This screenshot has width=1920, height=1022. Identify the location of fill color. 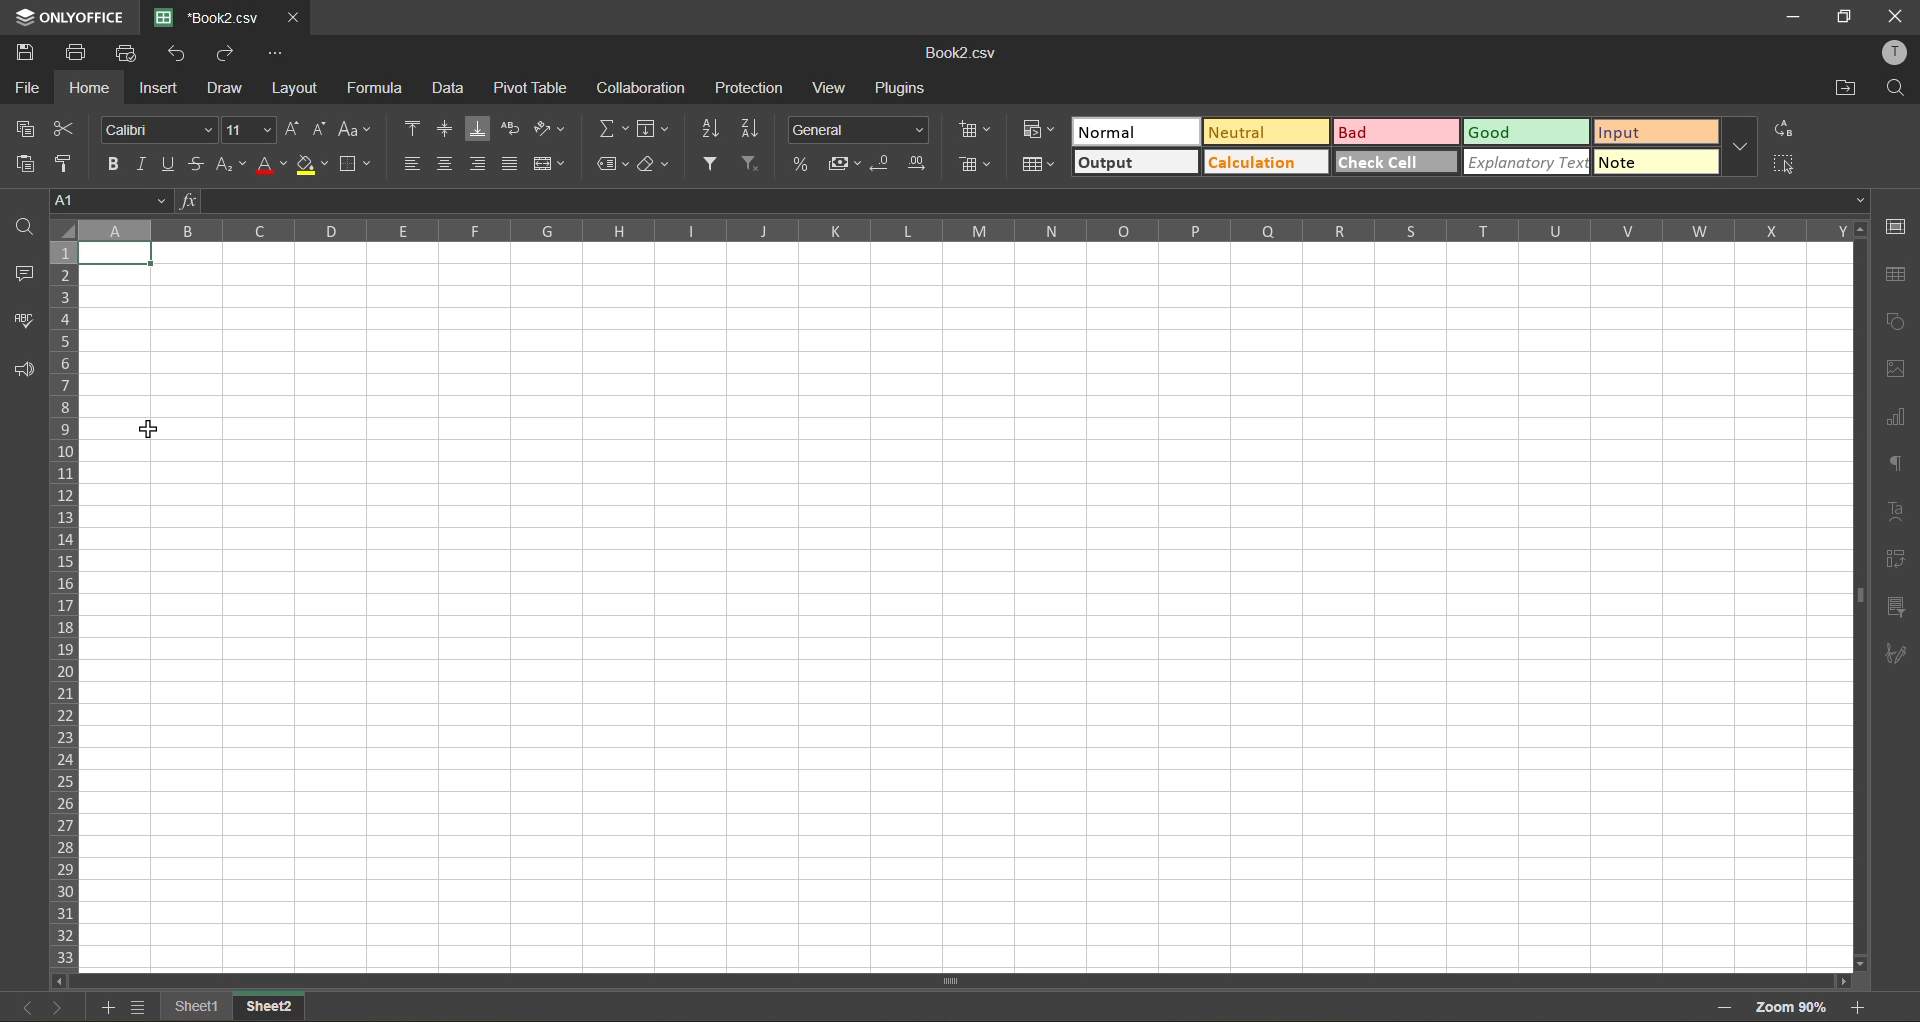
(313, 164).